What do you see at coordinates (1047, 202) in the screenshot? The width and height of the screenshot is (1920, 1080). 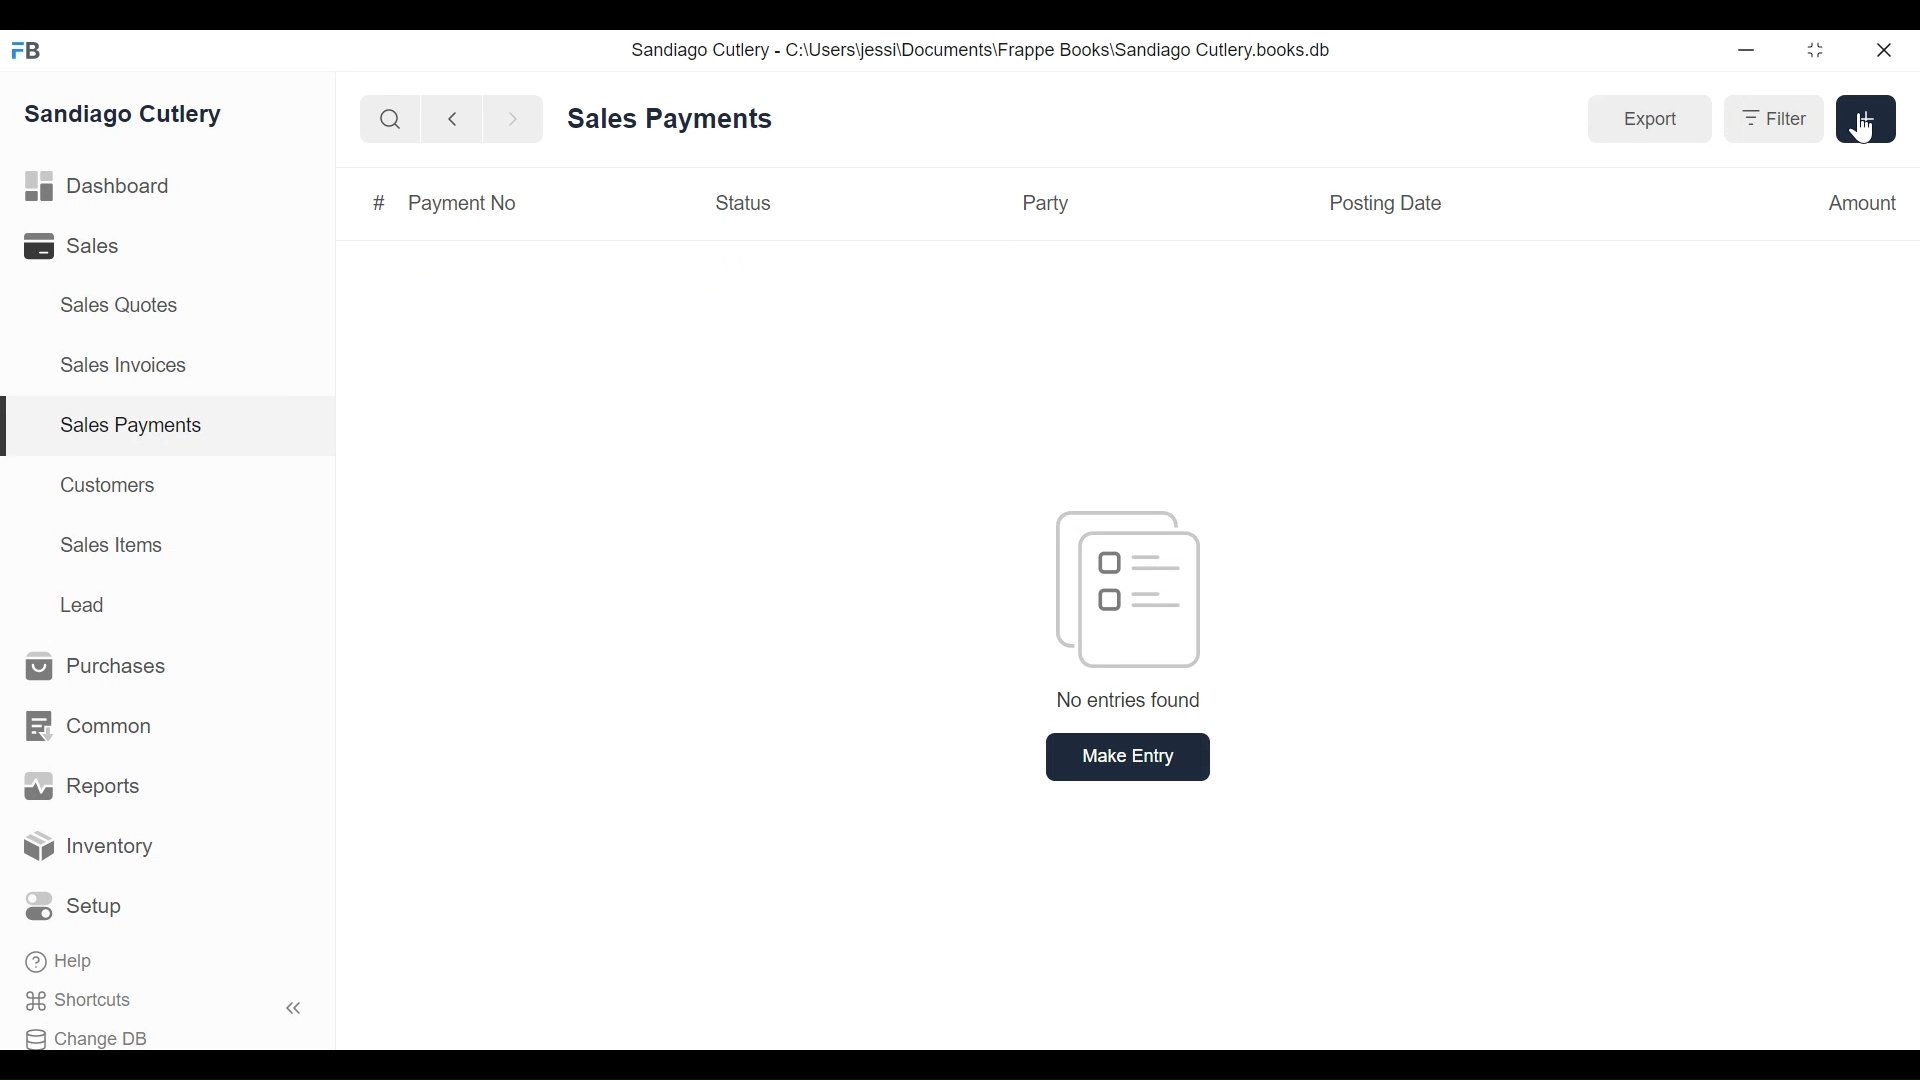 I see `Party` at bounding box center [1047, 202].